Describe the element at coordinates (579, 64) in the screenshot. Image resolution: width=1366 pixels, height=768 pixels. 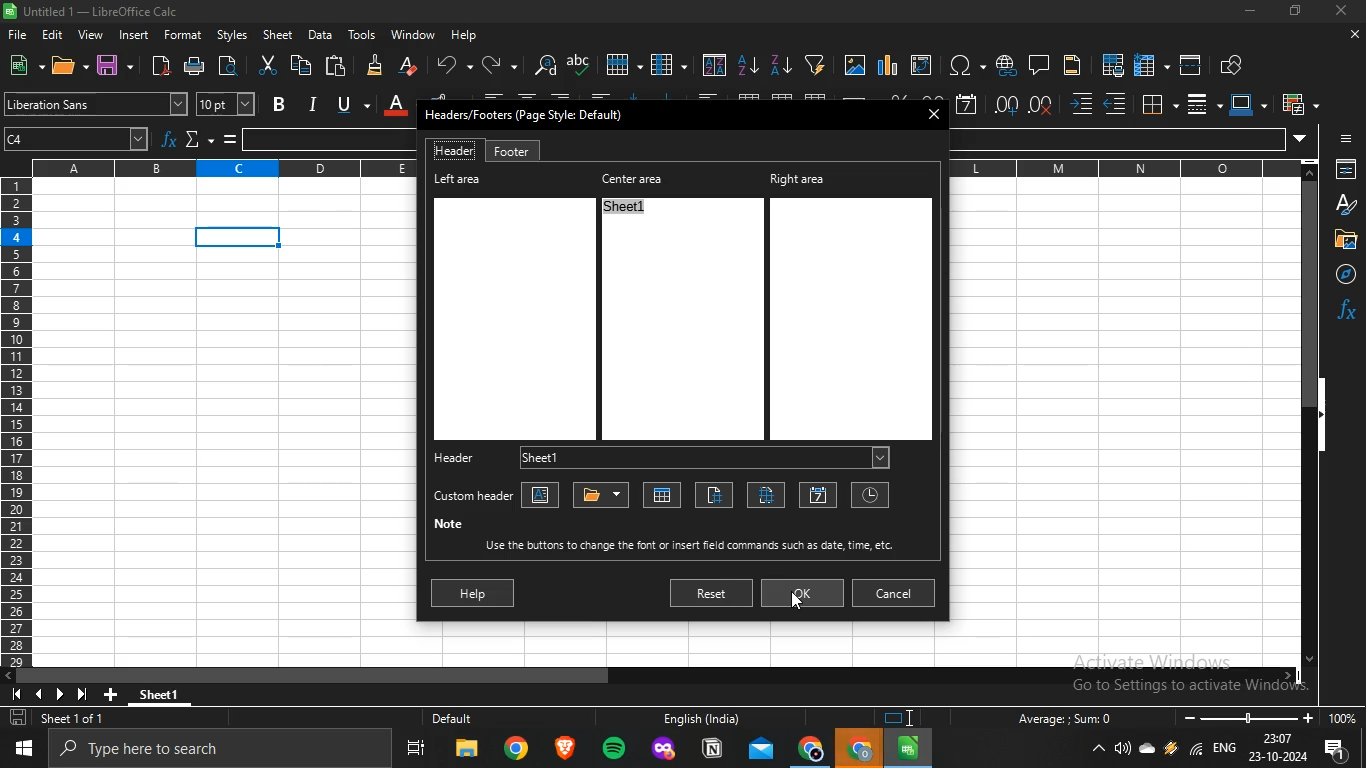
I see `spelling` at that location.